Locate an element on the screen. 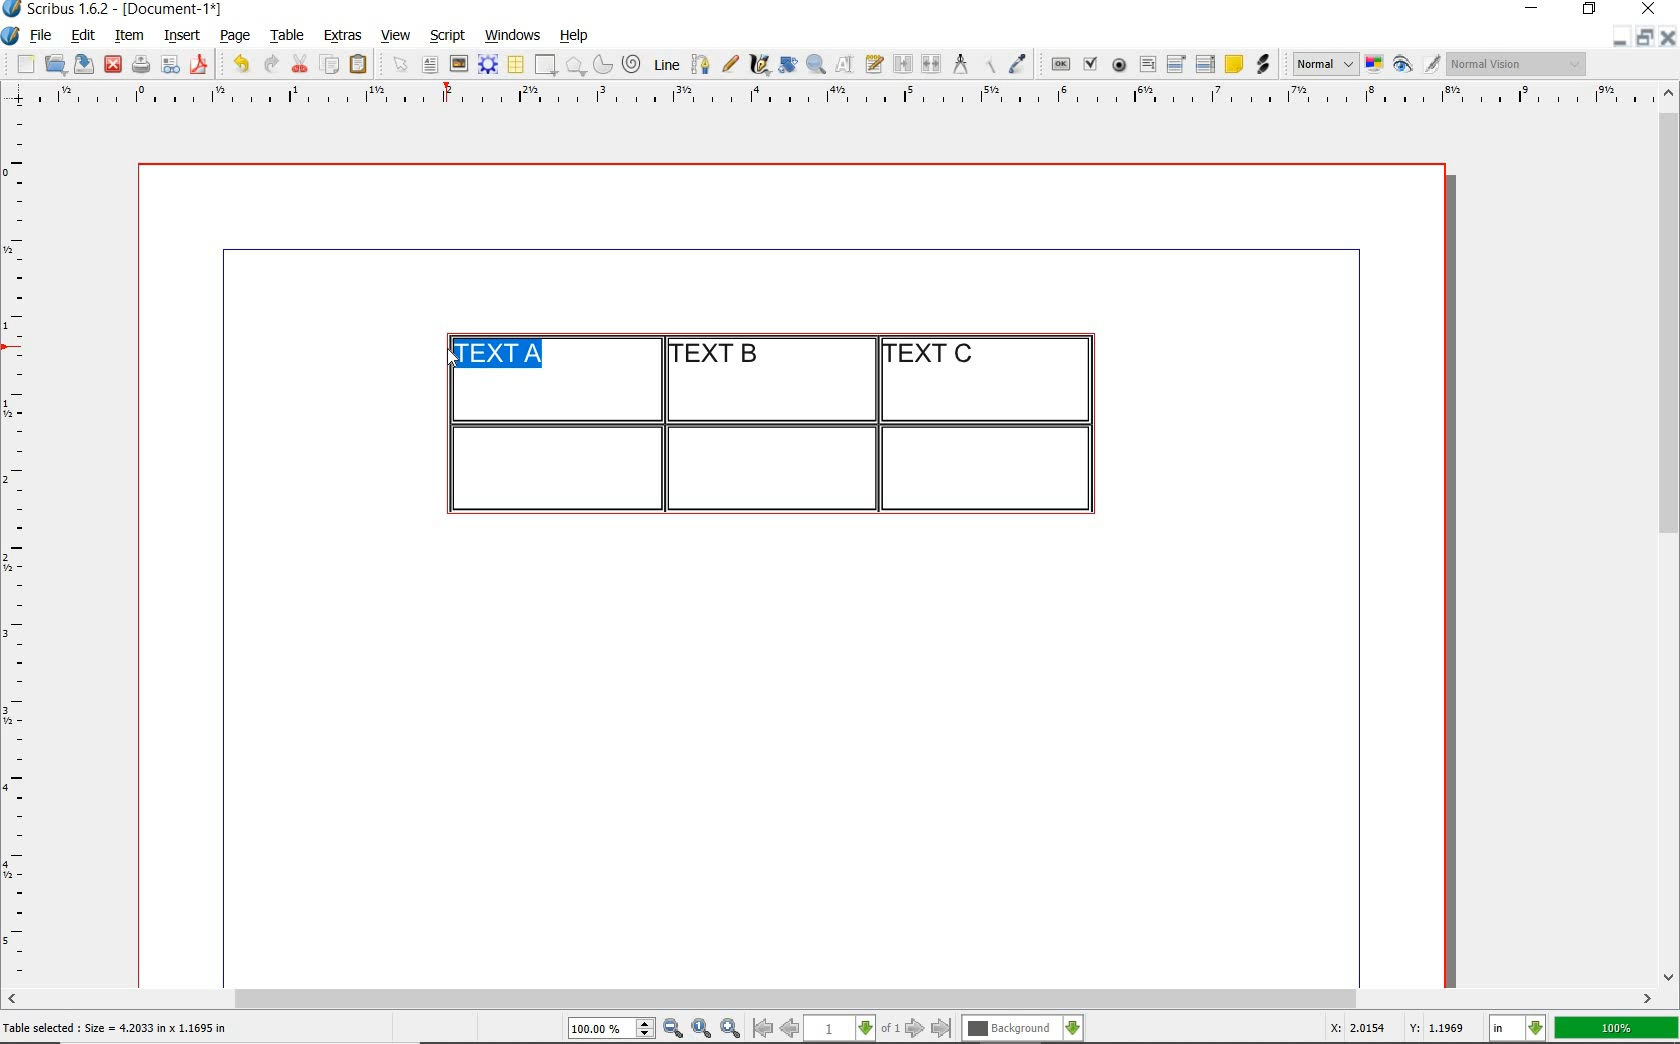 This screenshot has width=1680, height=1044. render frame is located at coordinates (488, 65).